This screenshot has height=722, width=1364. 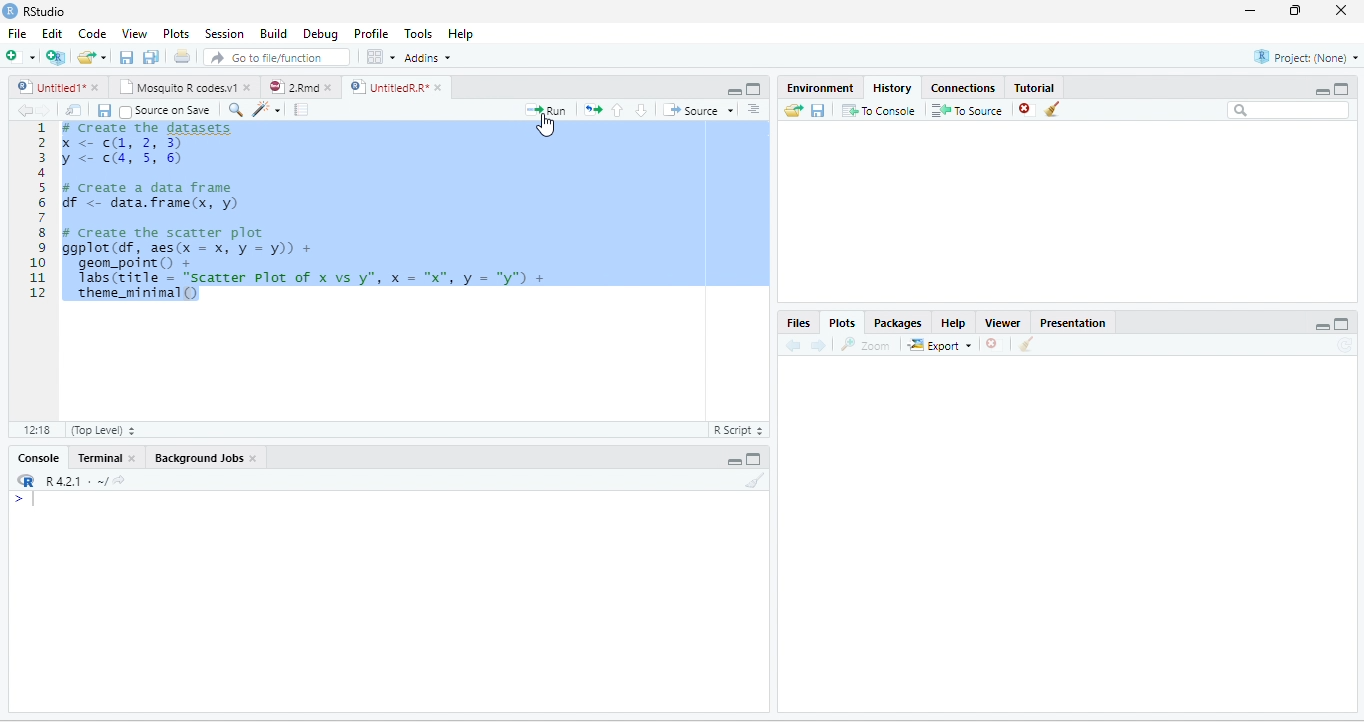 I want to click on Session, so click(x=225, y=33).